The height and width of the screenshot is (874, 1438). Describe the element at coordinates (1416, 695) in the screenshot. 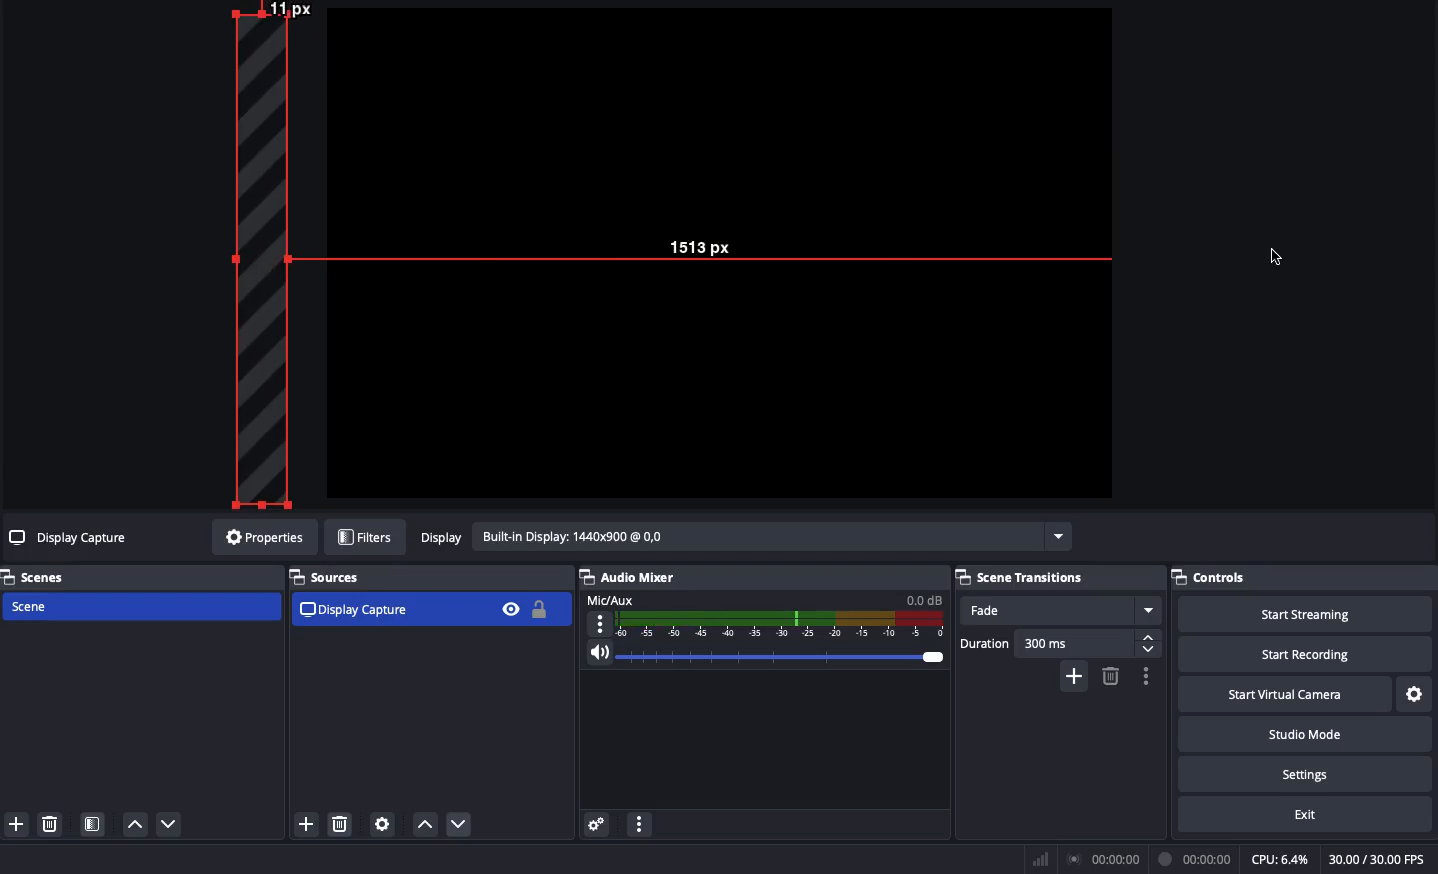

I see `Settings` at that location.